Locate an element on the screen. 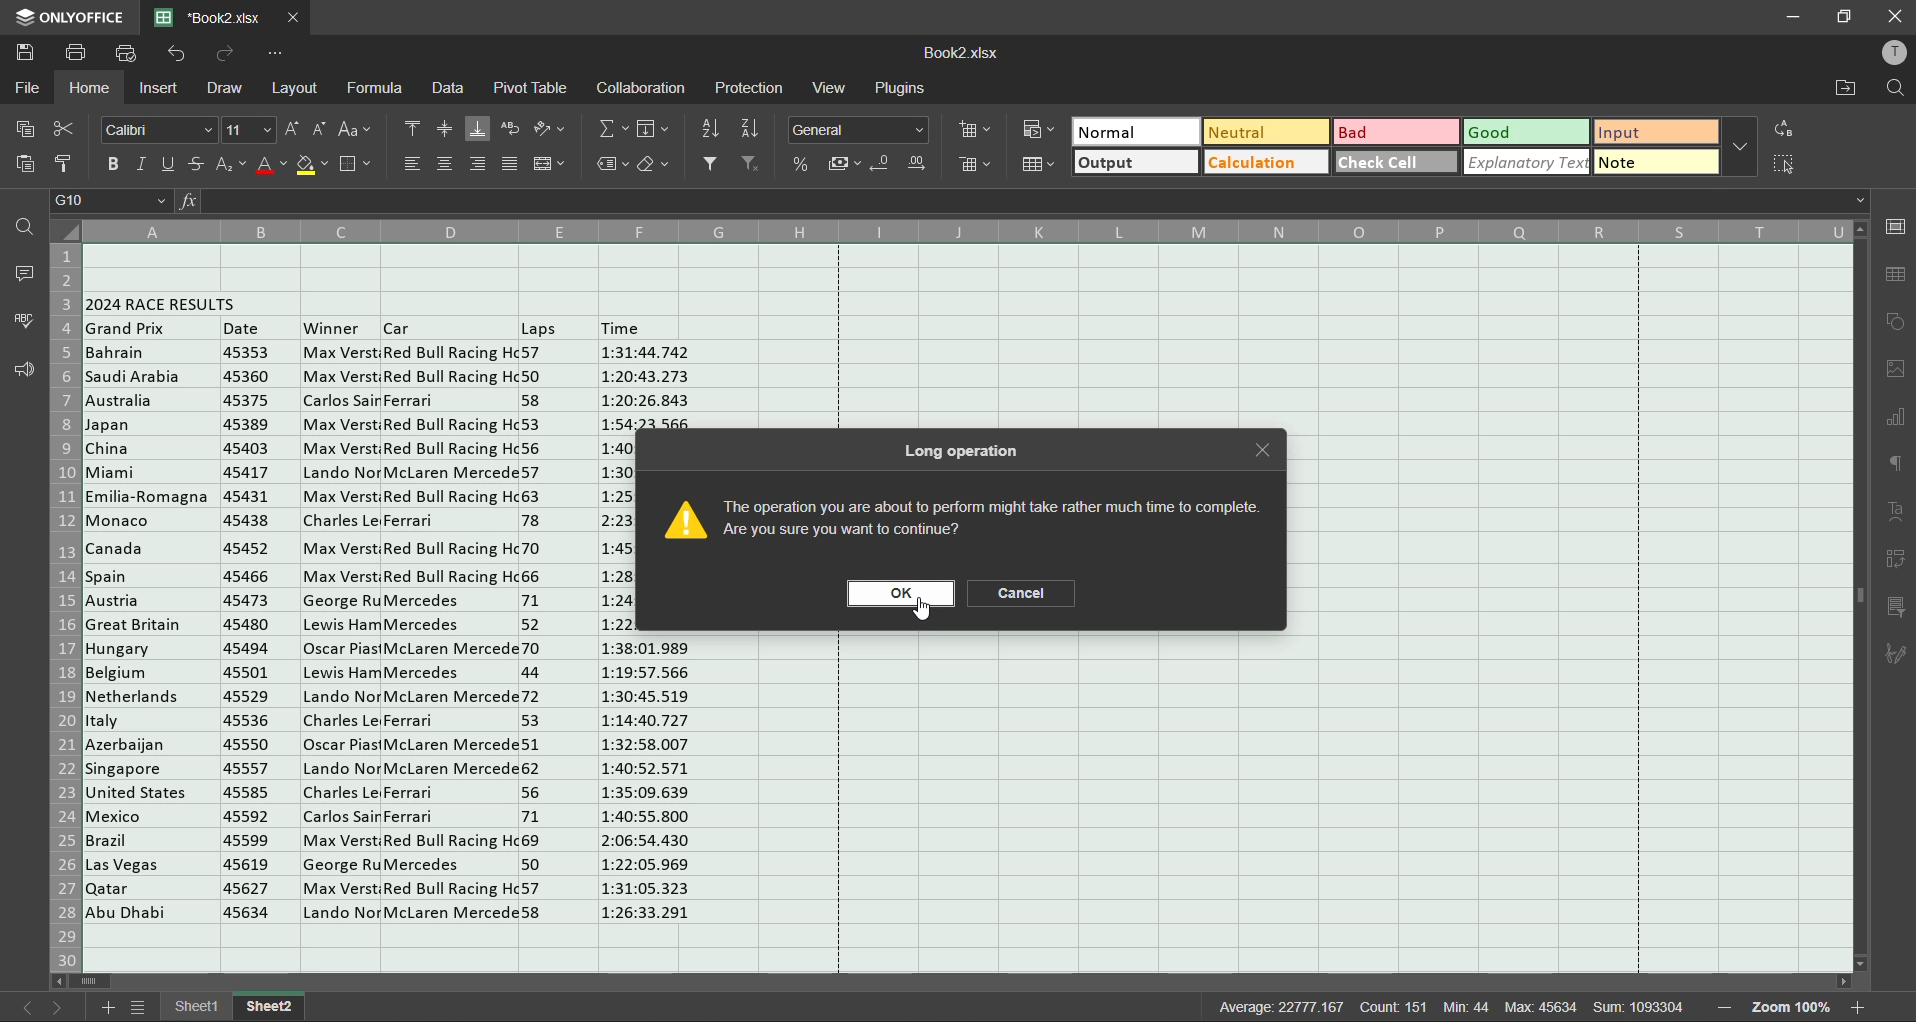 The height and width of the screenshot is (1022, 1916). note is located at coordinates (1654, 164).